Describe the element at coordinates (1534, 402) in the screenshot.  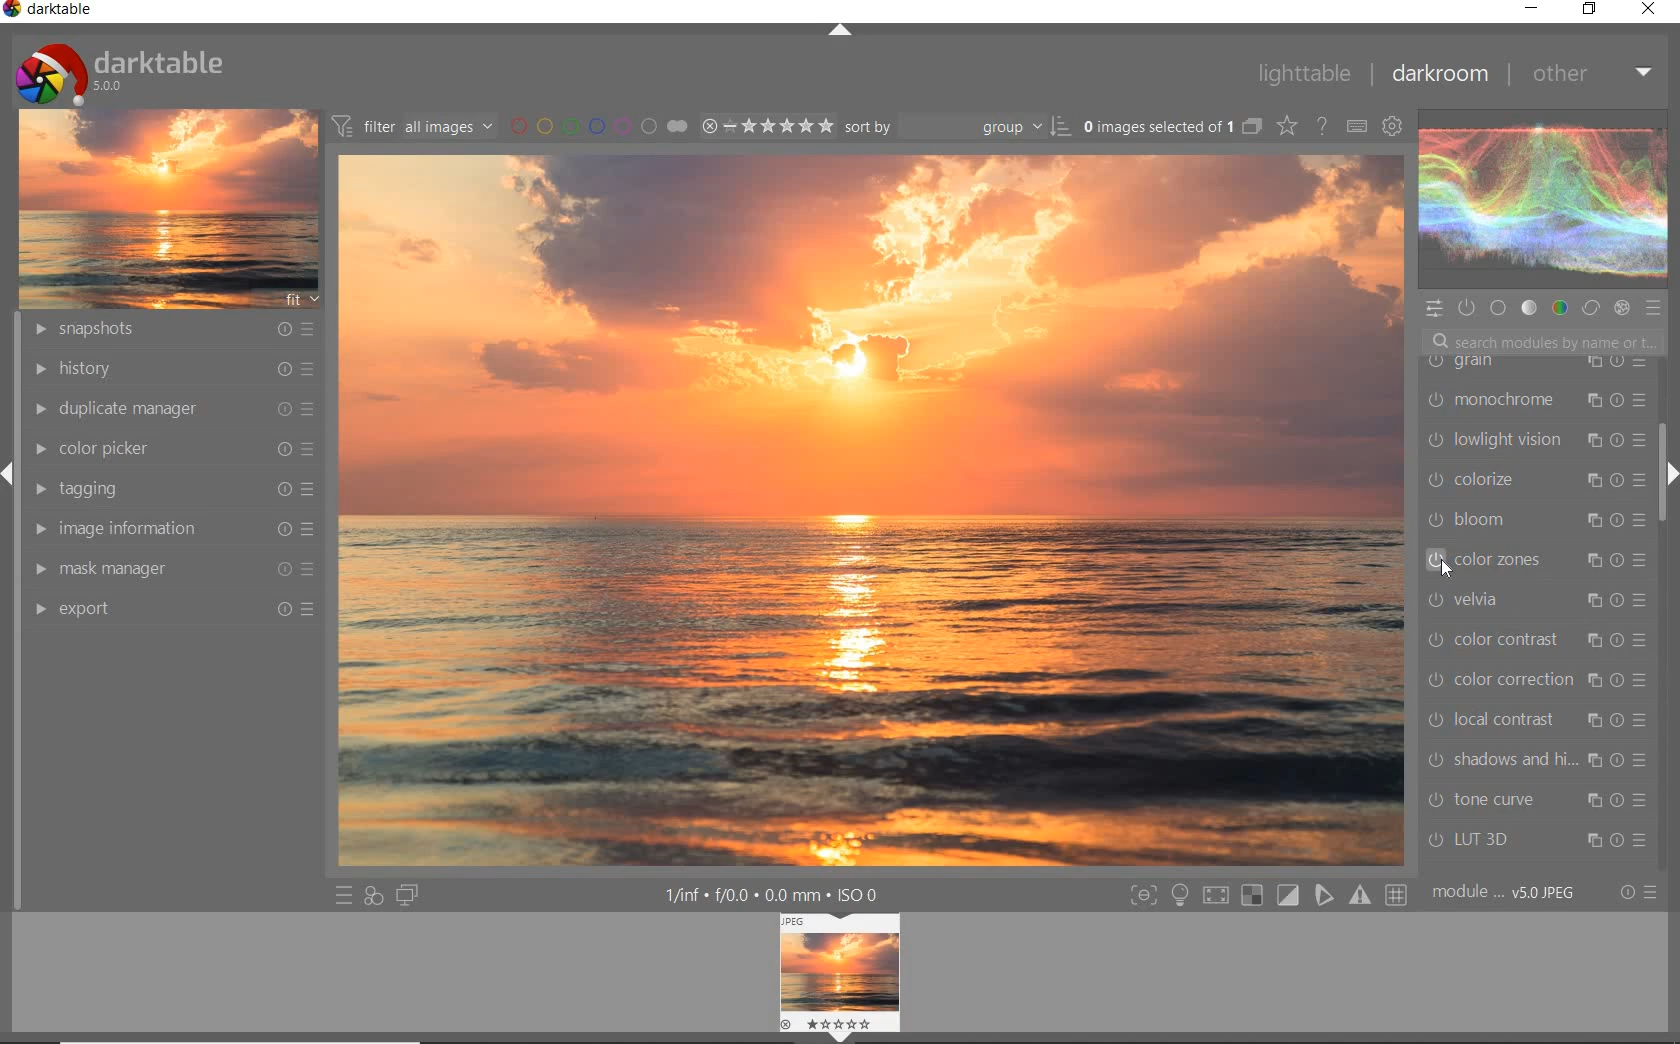
I see `monochrome` at that location.